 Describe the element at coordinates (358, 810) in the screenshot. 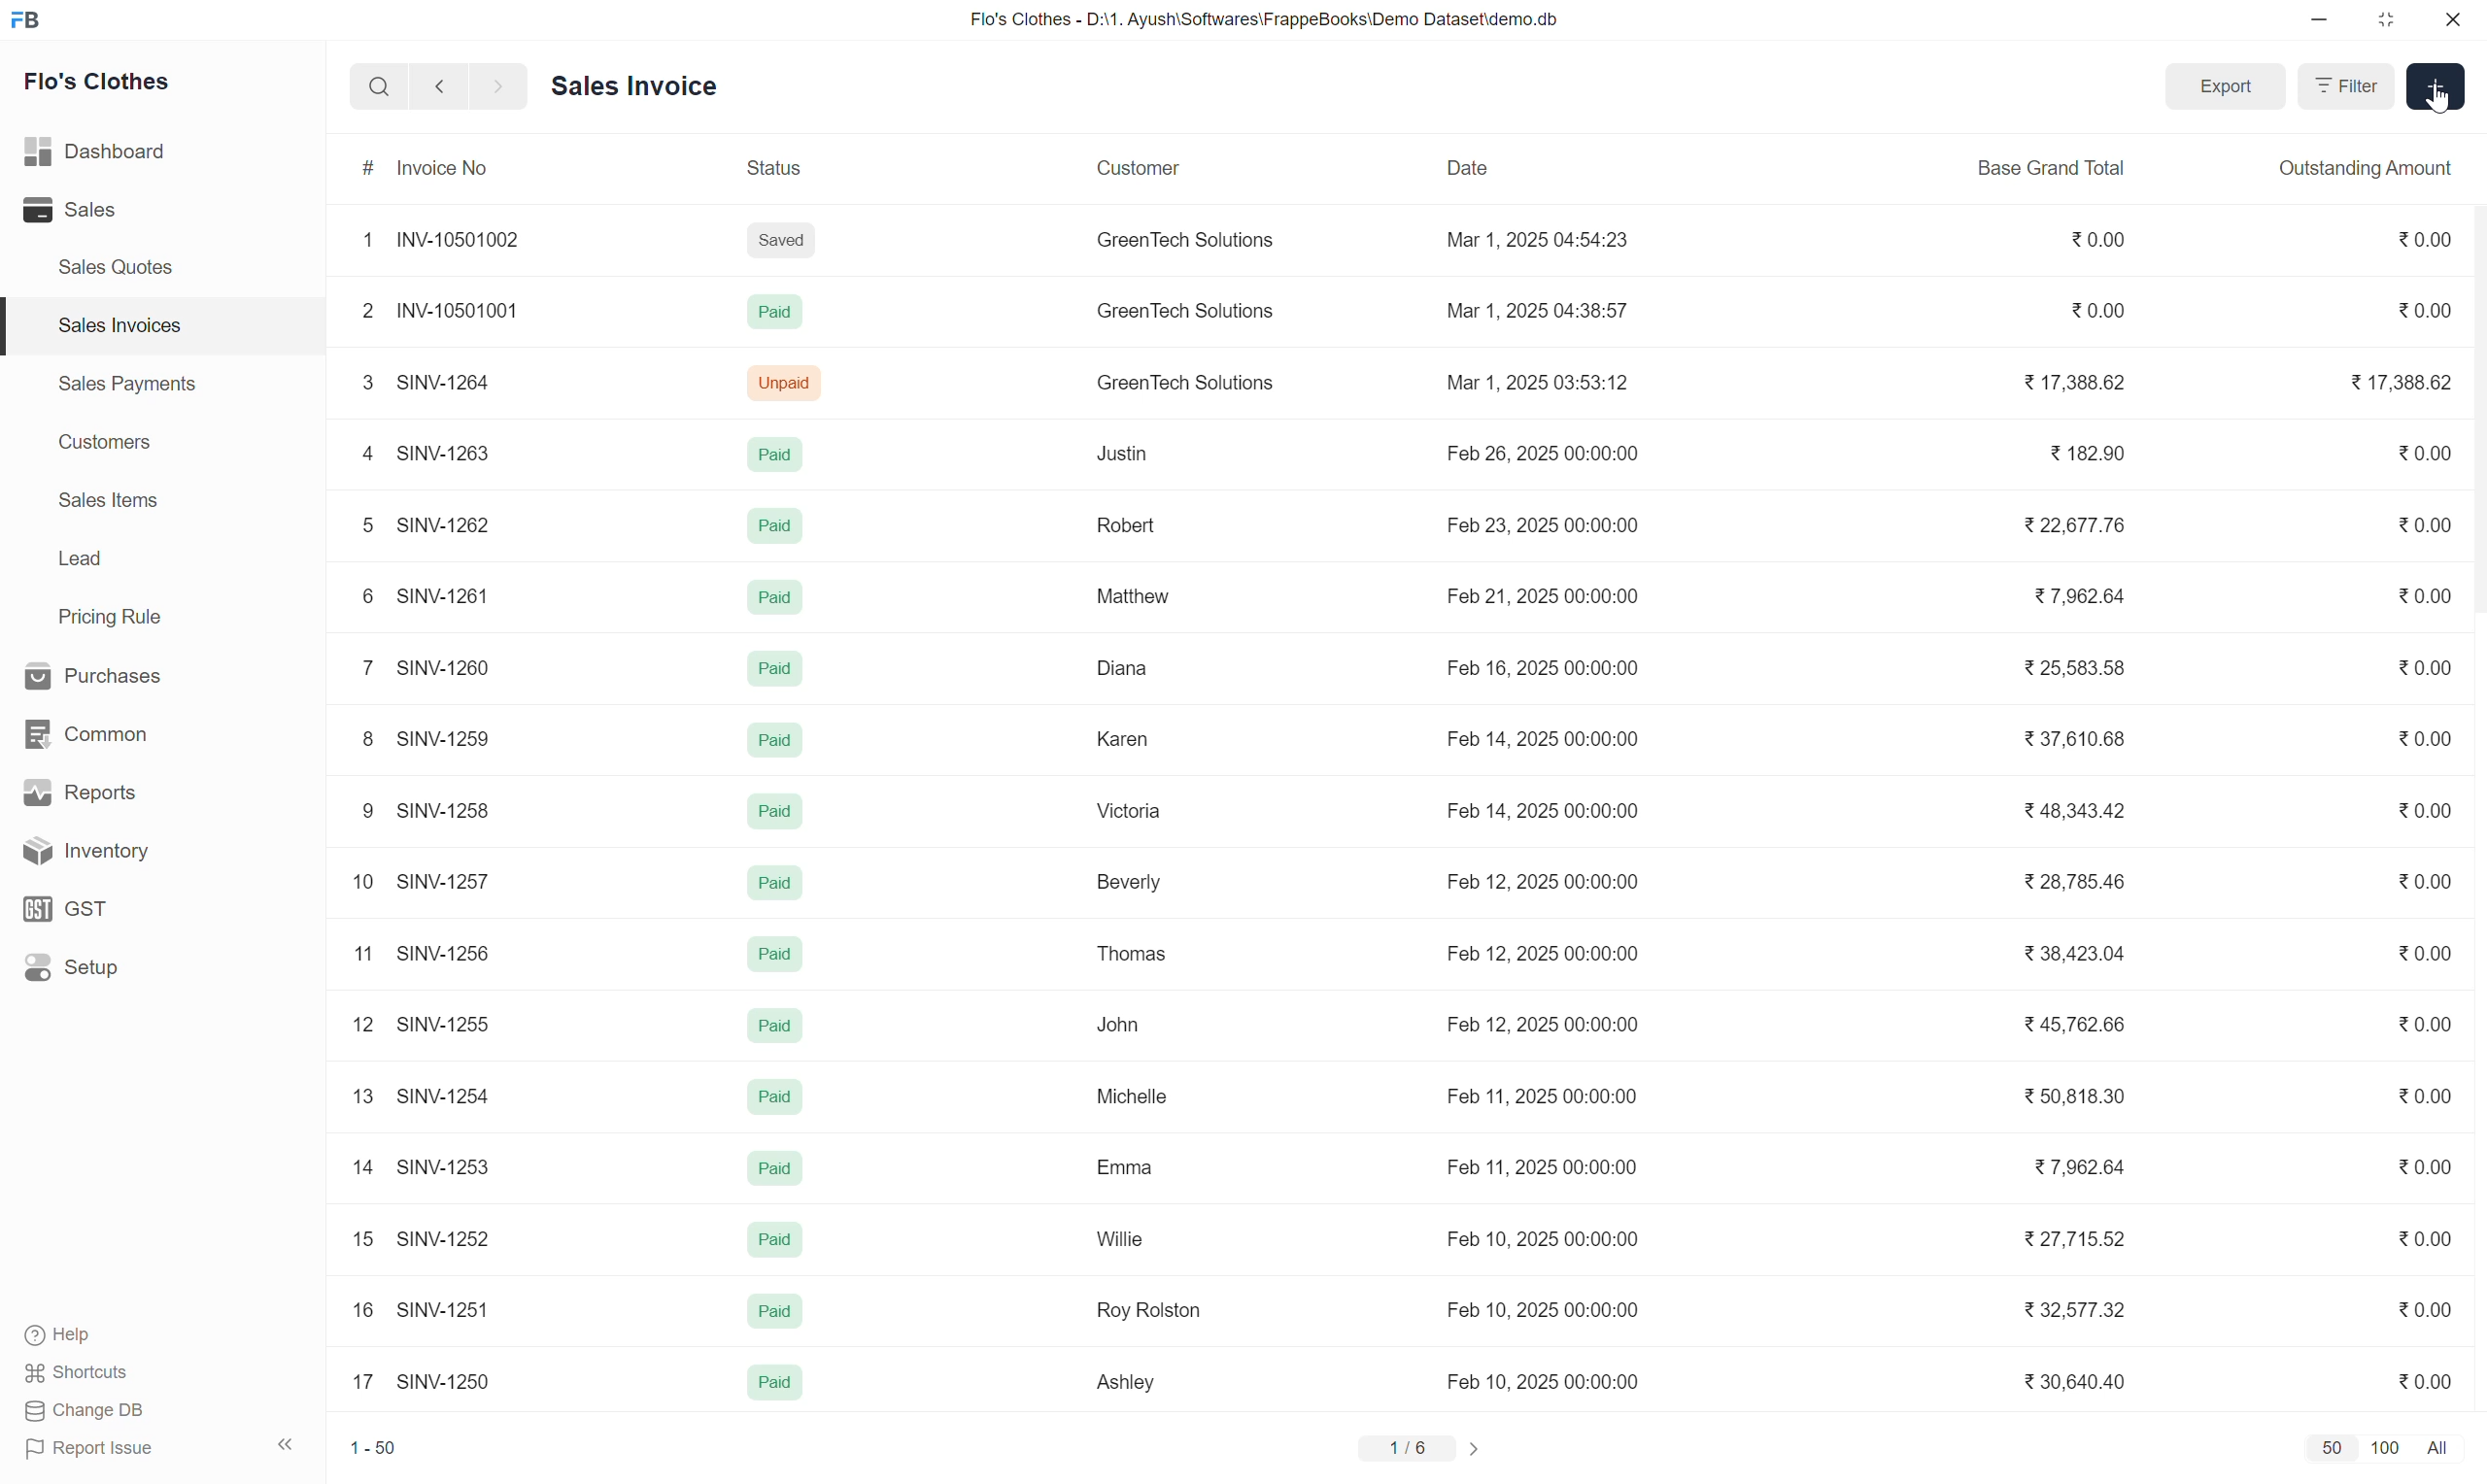

I see `9` at that location.